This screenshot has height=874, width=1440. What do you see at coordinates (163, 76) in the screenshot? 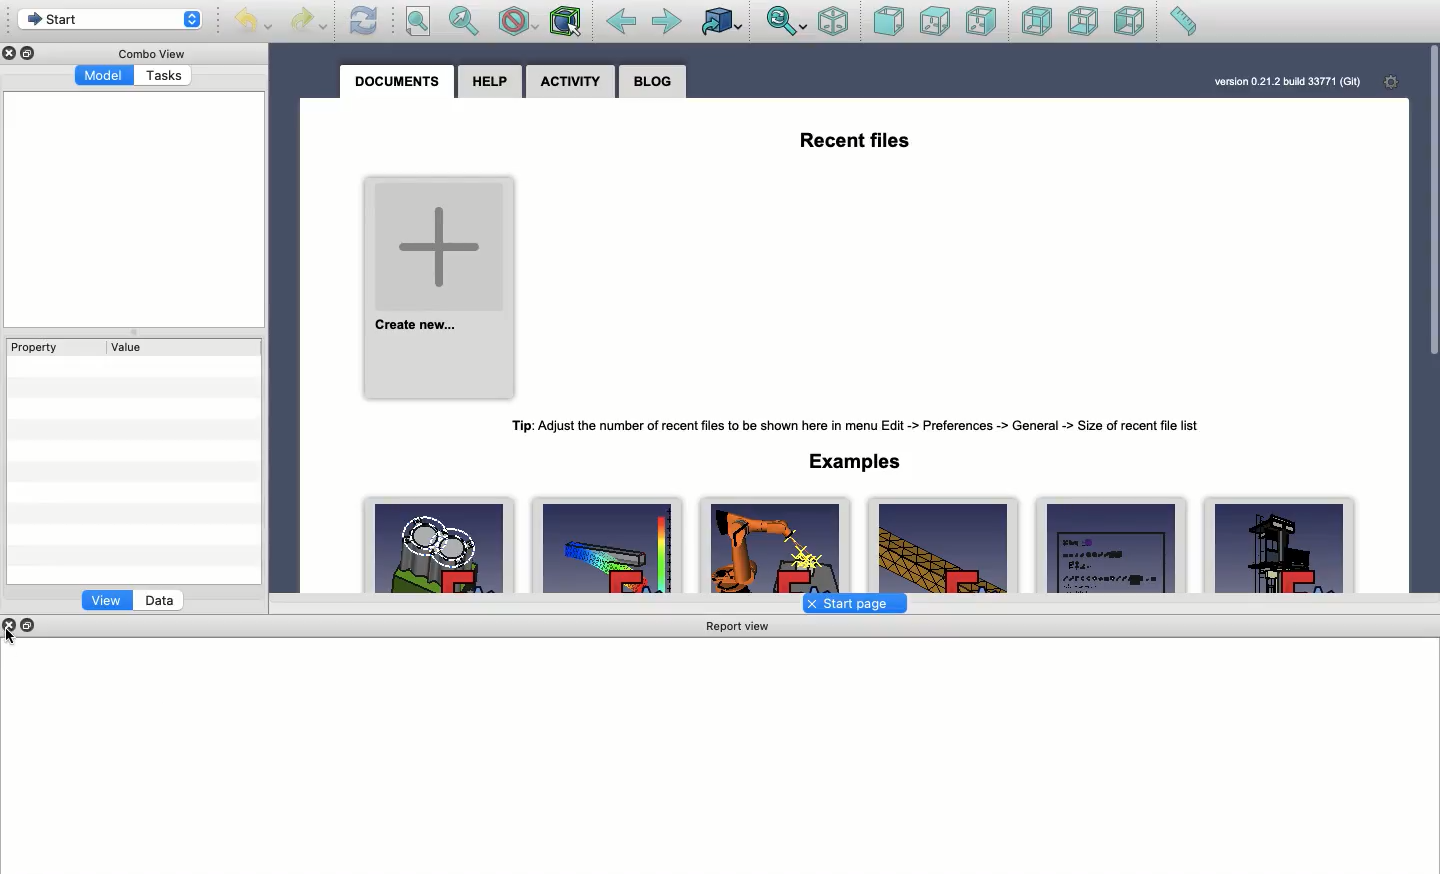
I see `Tasks` at bounding box center [163, 76].